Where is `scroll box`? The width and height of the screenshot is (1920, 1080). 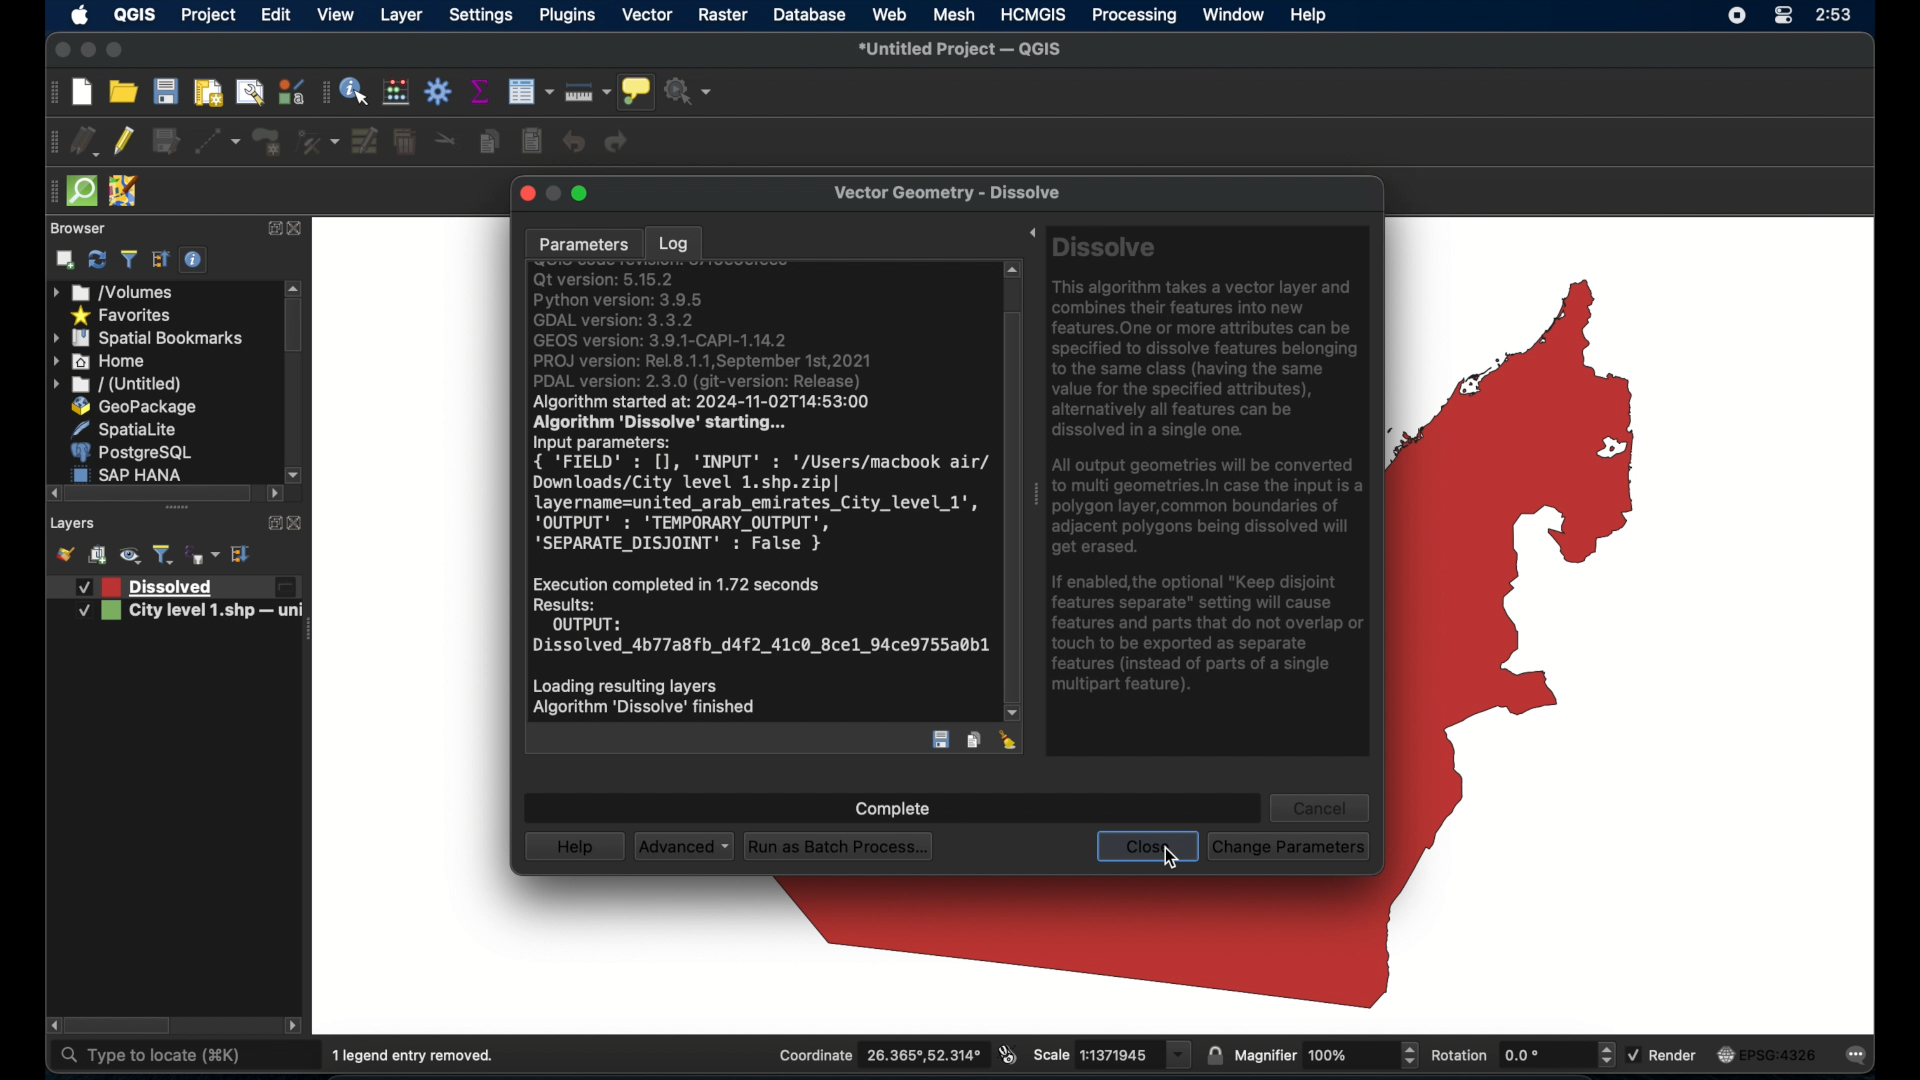
scroll box is located at coordinates (121, 1026).